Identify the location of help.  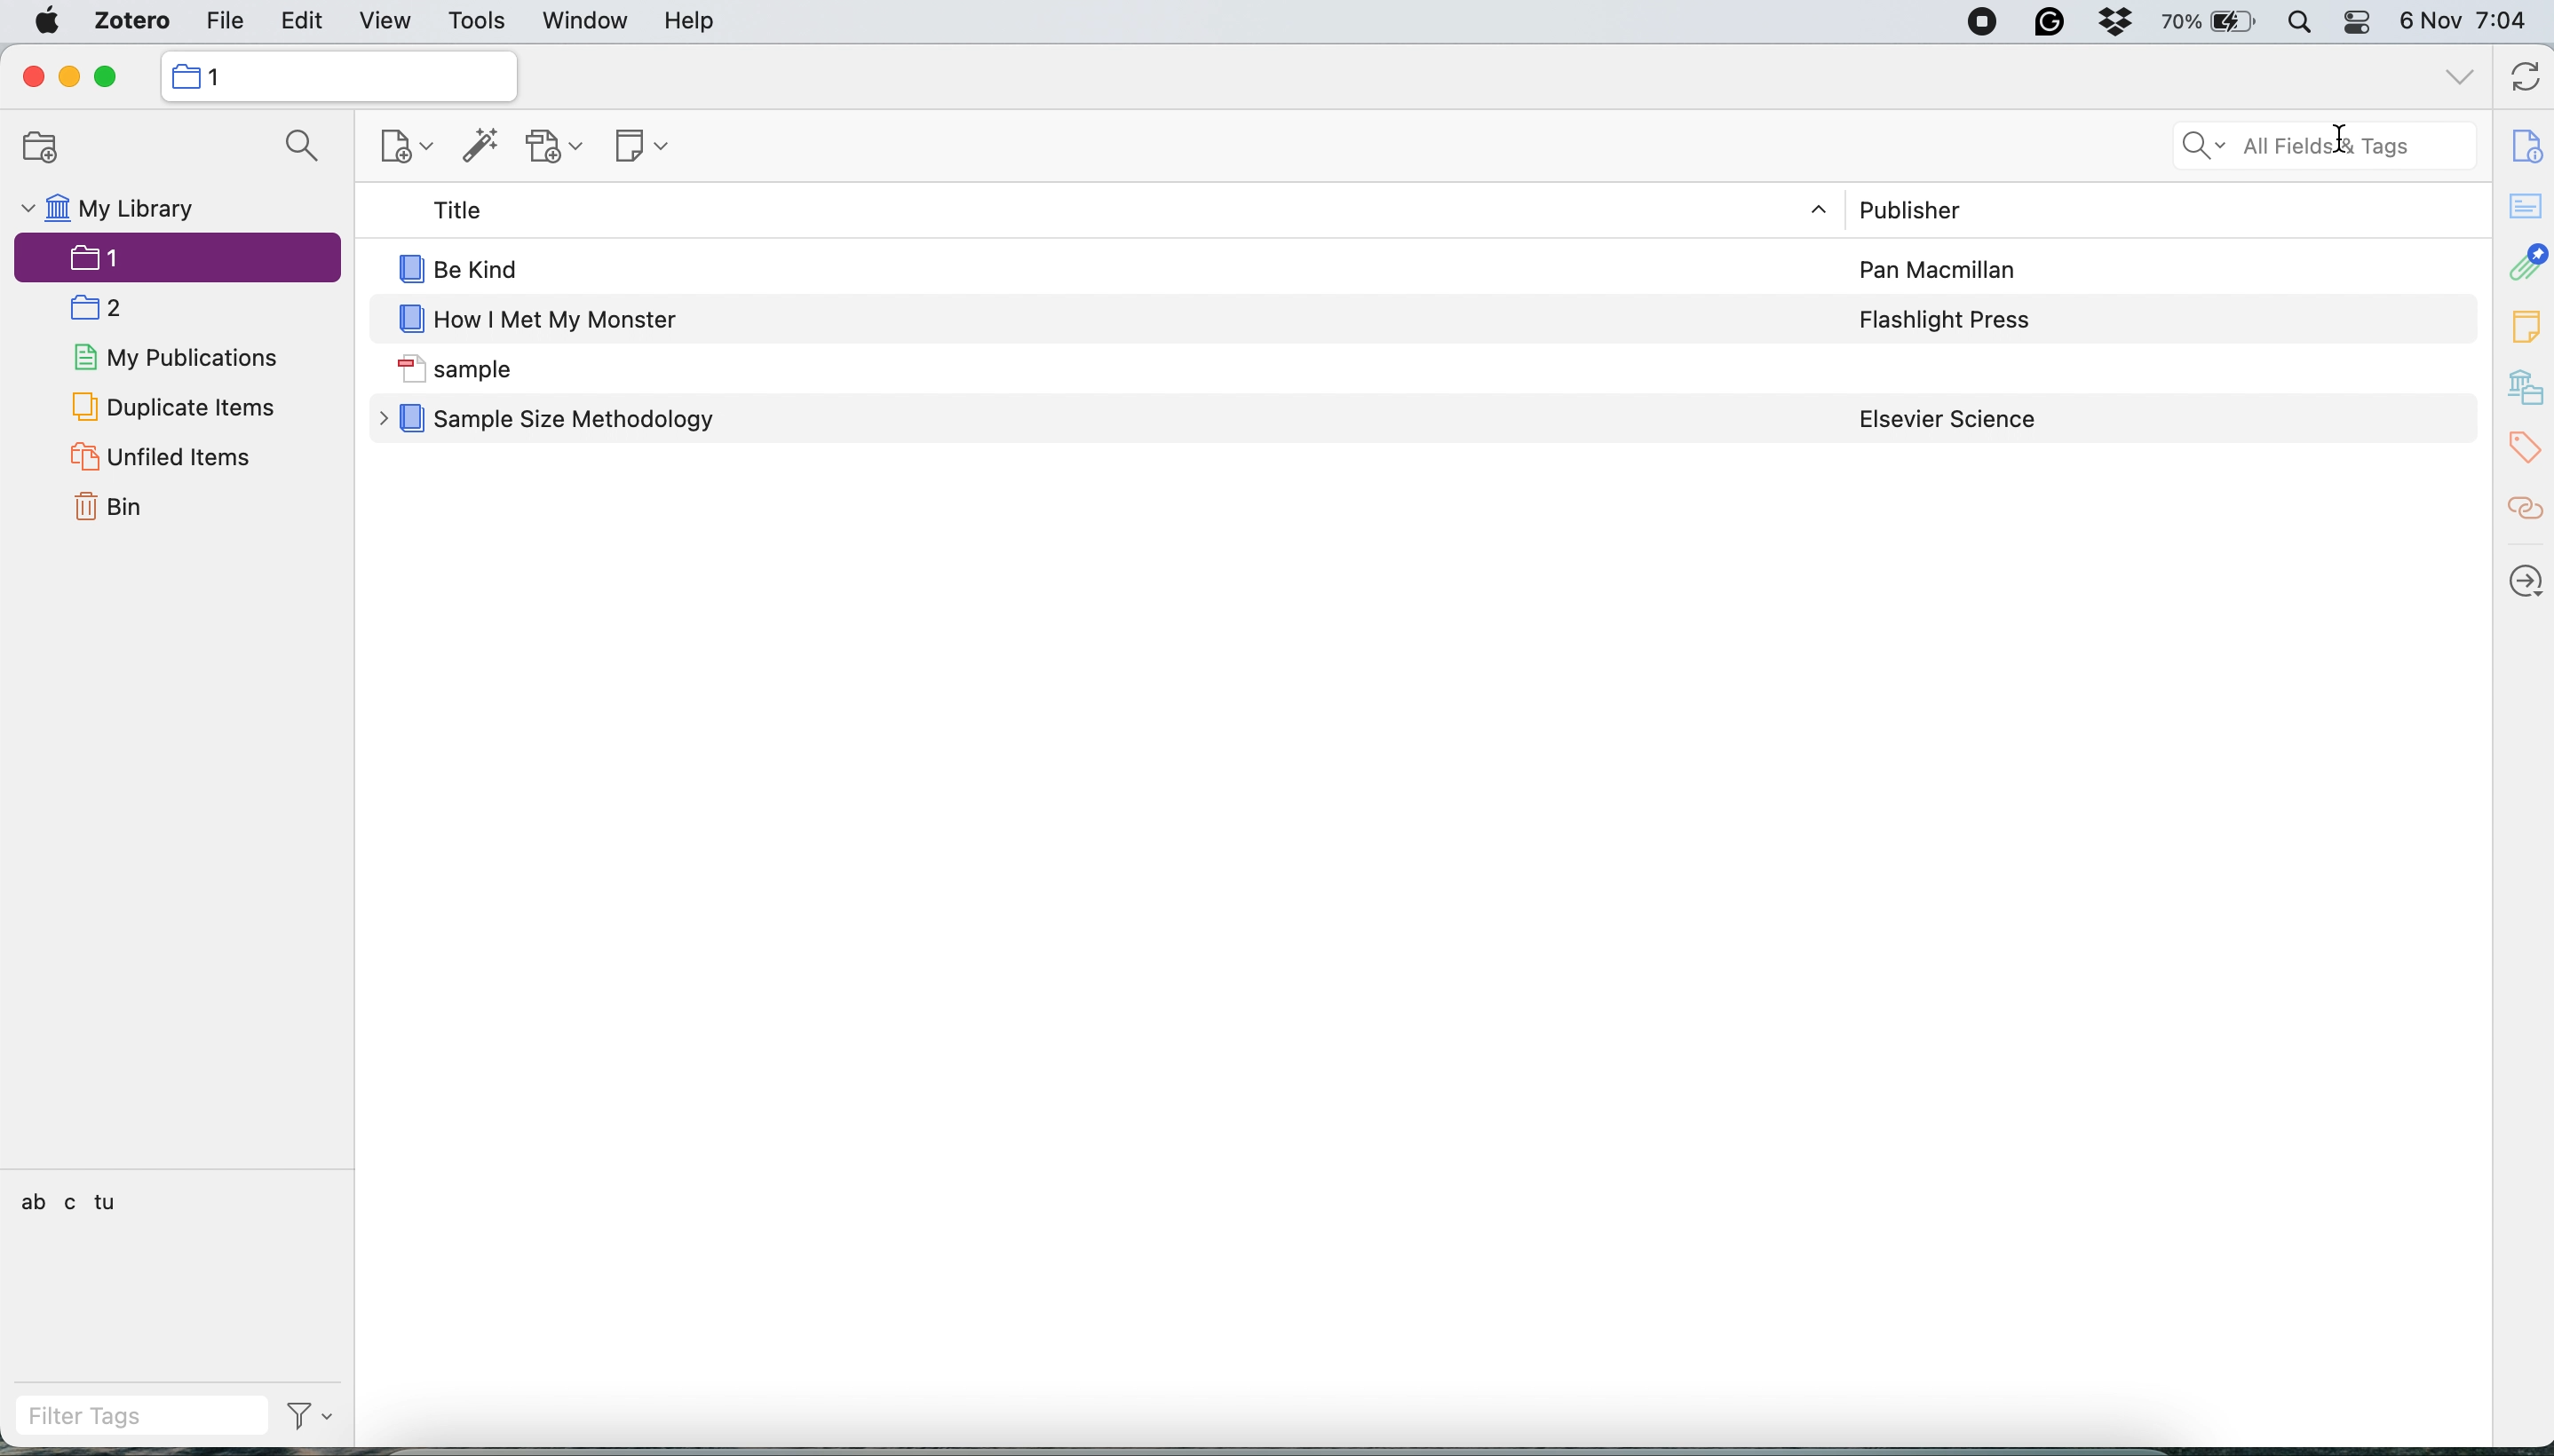
(703, 23).